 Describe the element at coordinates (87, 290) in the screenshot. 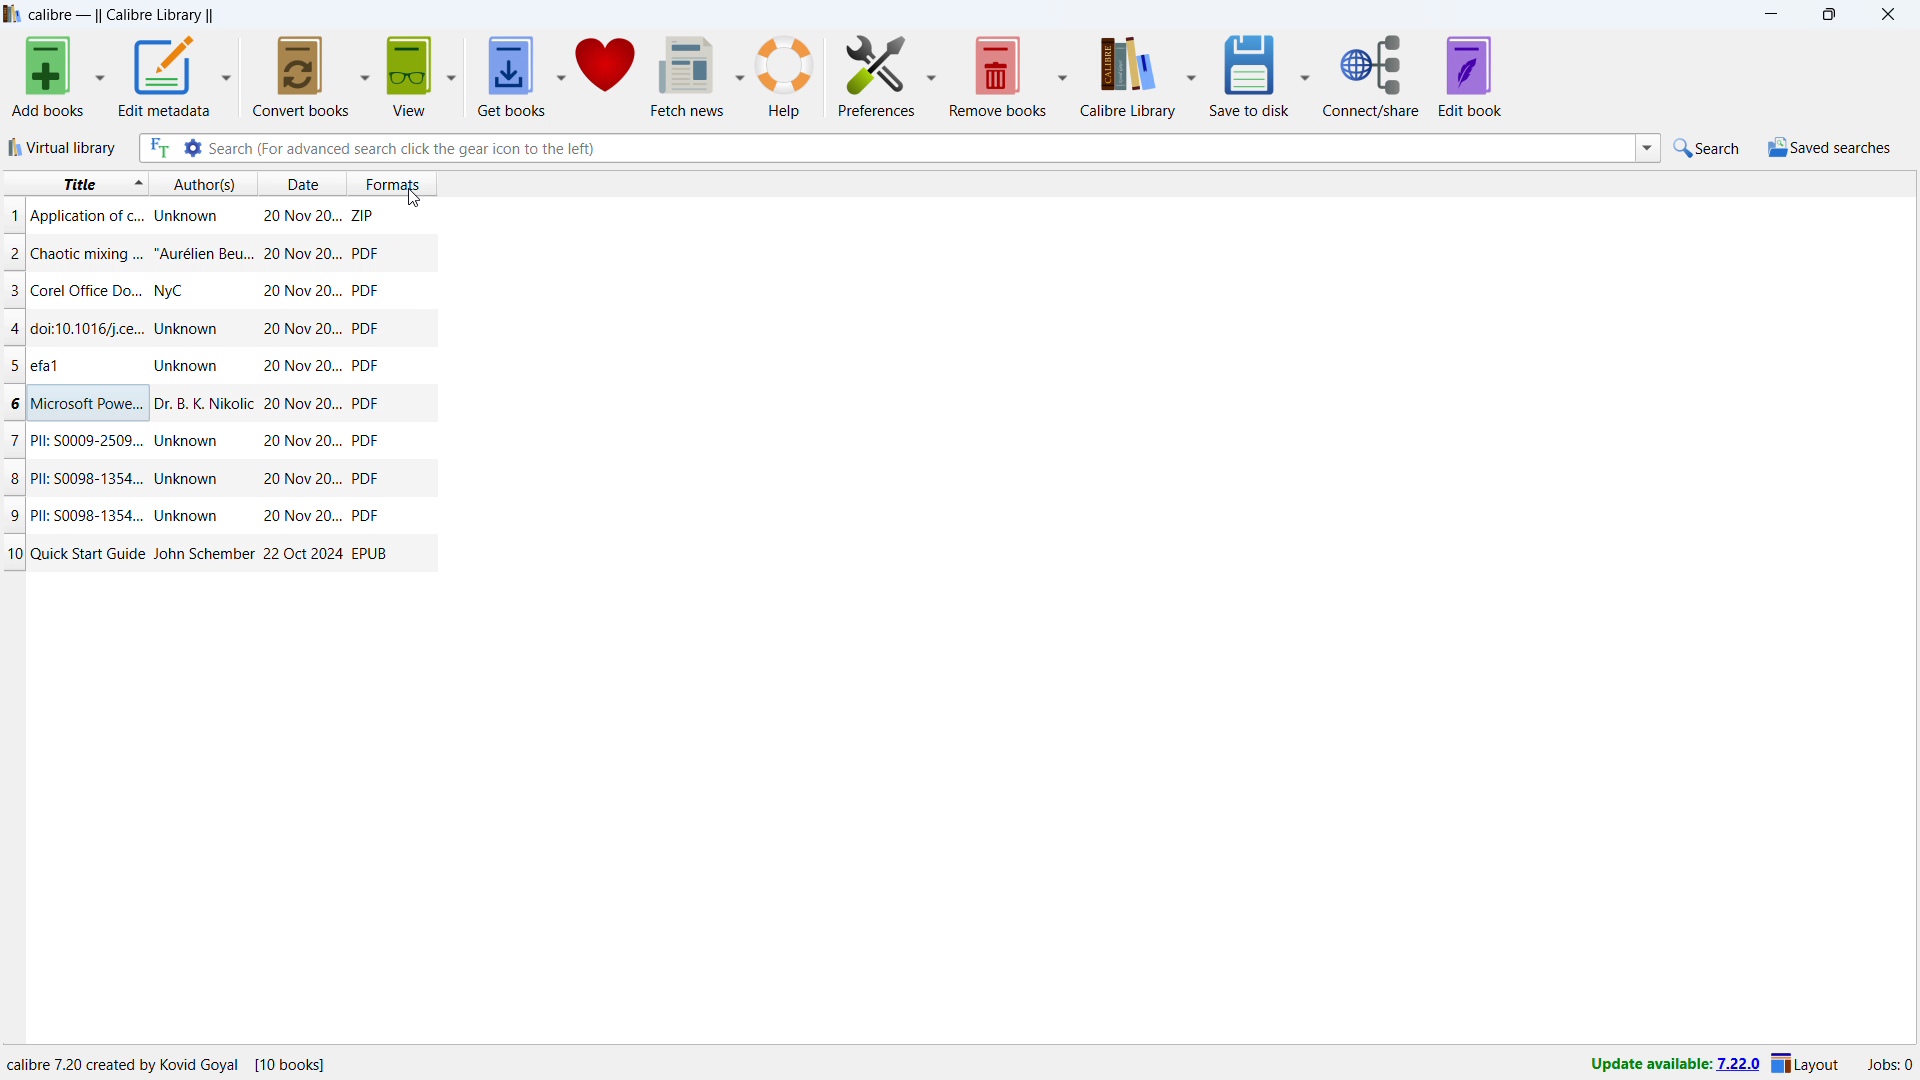

I see `title` at that location.